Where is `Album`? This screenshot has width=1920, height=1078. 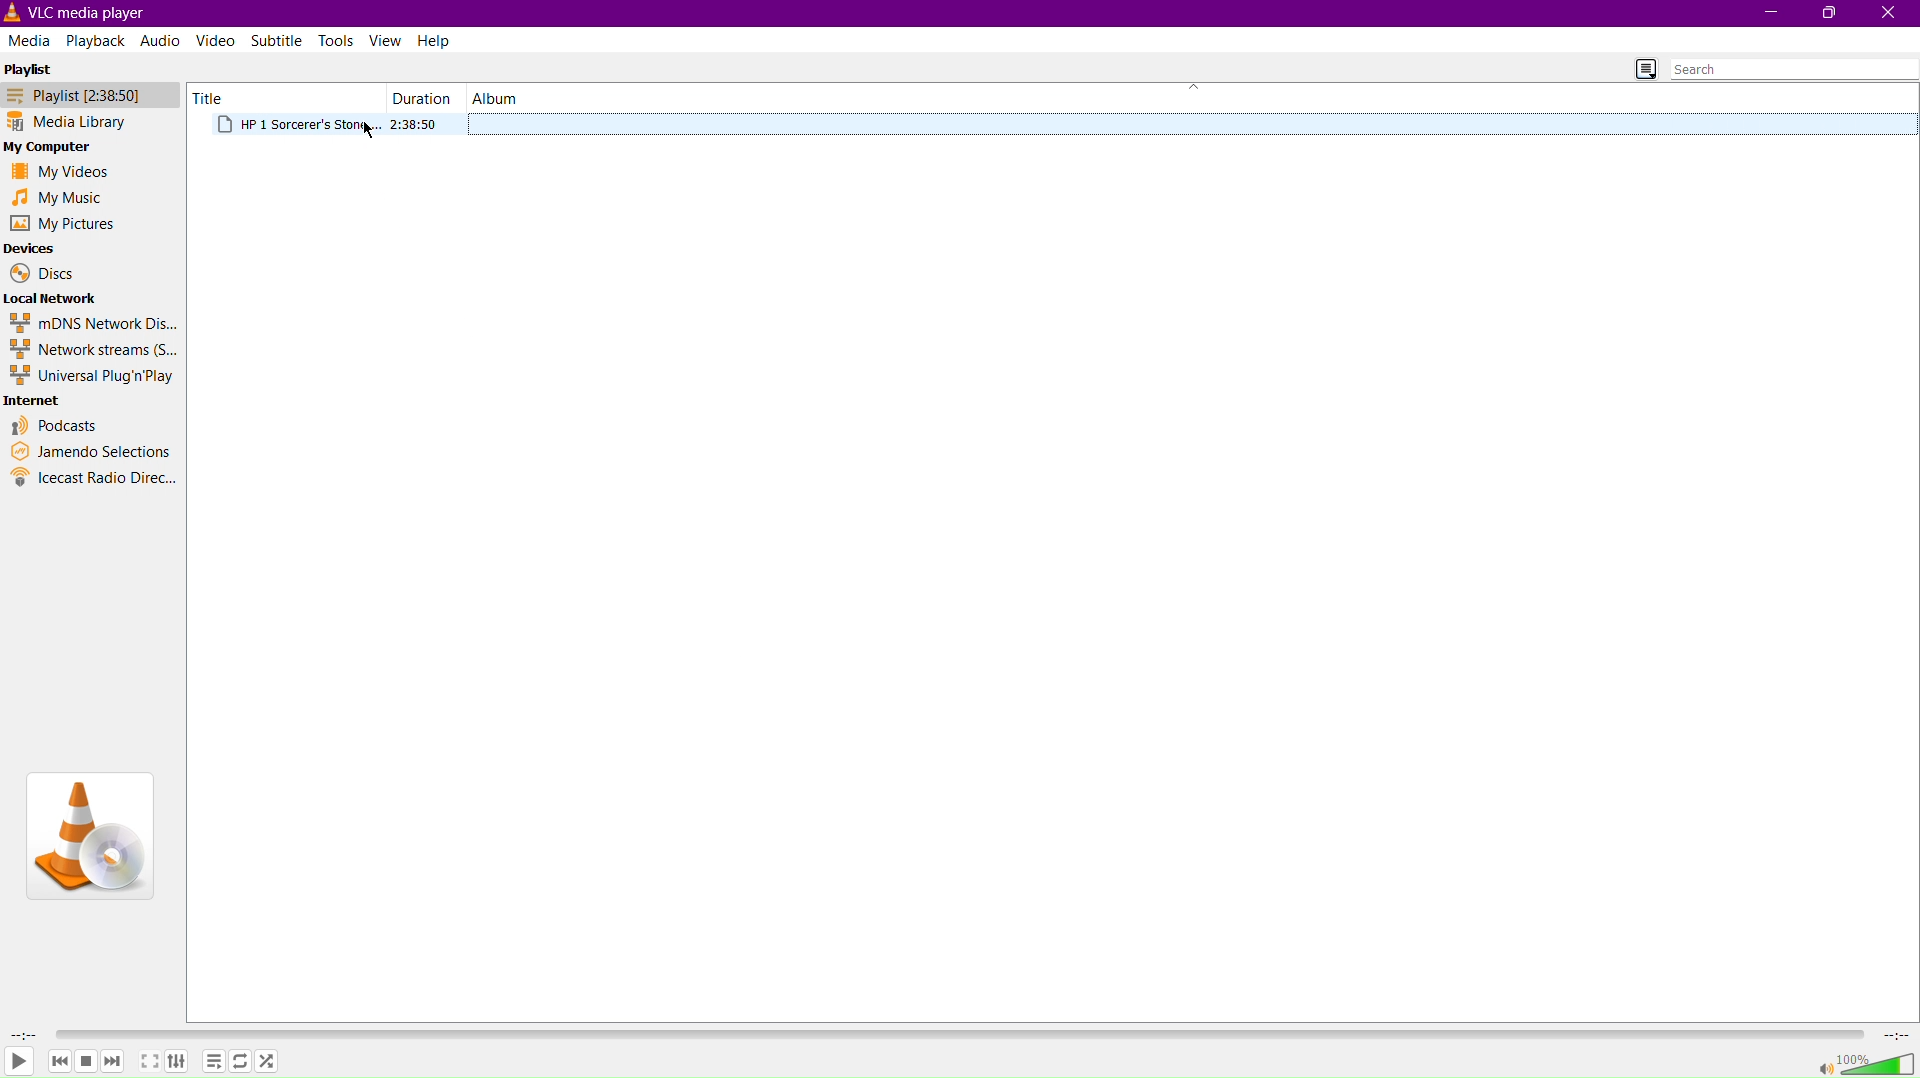
Album is located at coordinates (495, 98).